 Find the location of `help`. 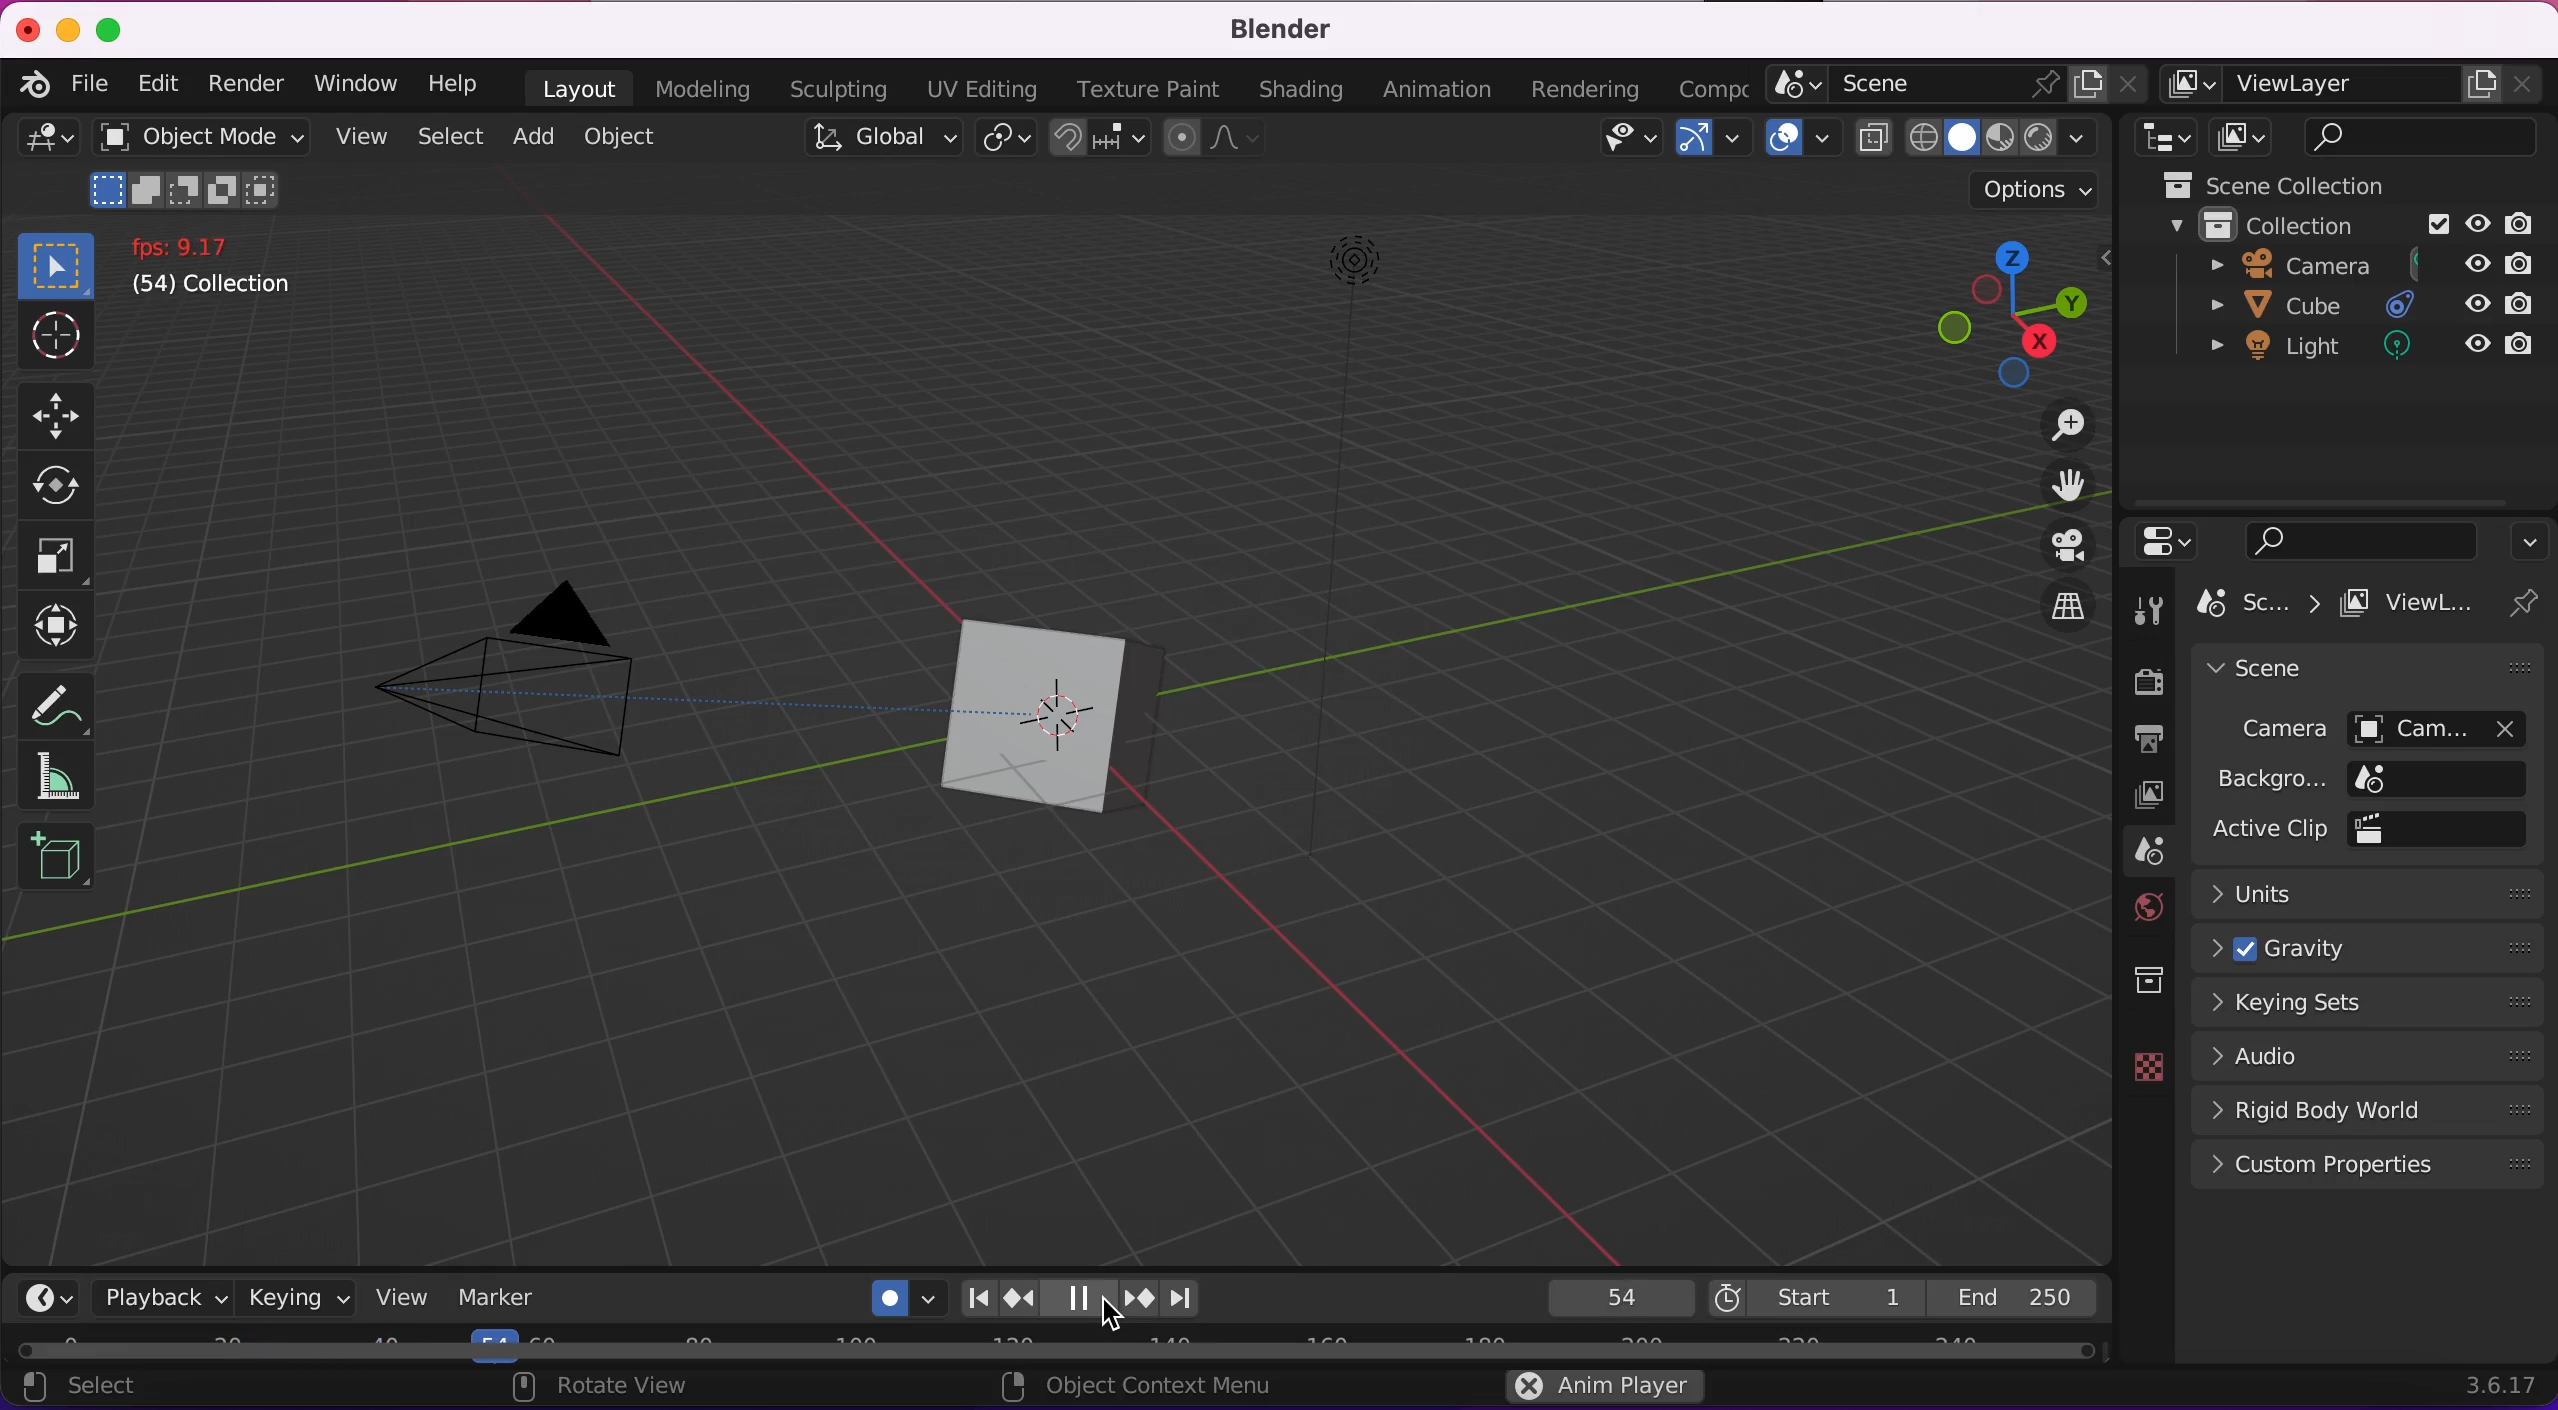

help is located at coordinates (465, 83).